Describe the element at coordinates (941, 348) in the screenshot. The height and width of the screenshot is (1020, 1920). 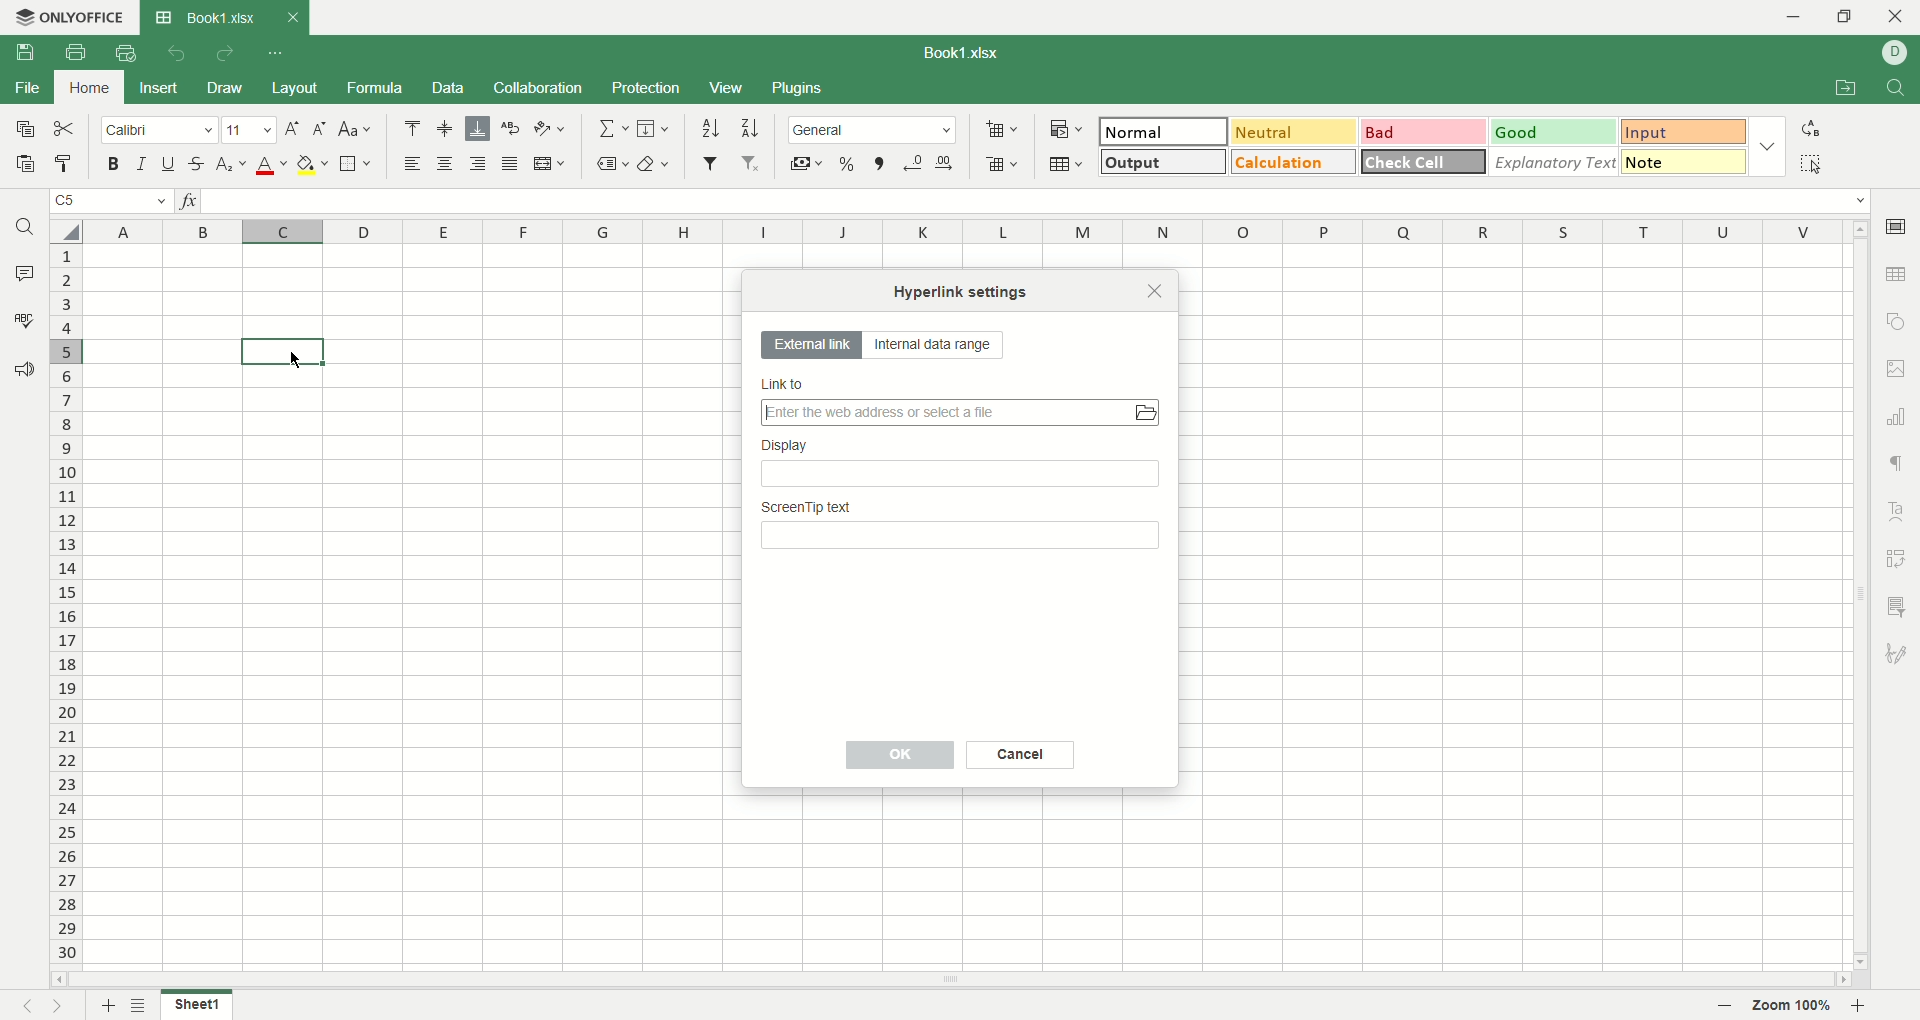
I see `internal data range` at that location.